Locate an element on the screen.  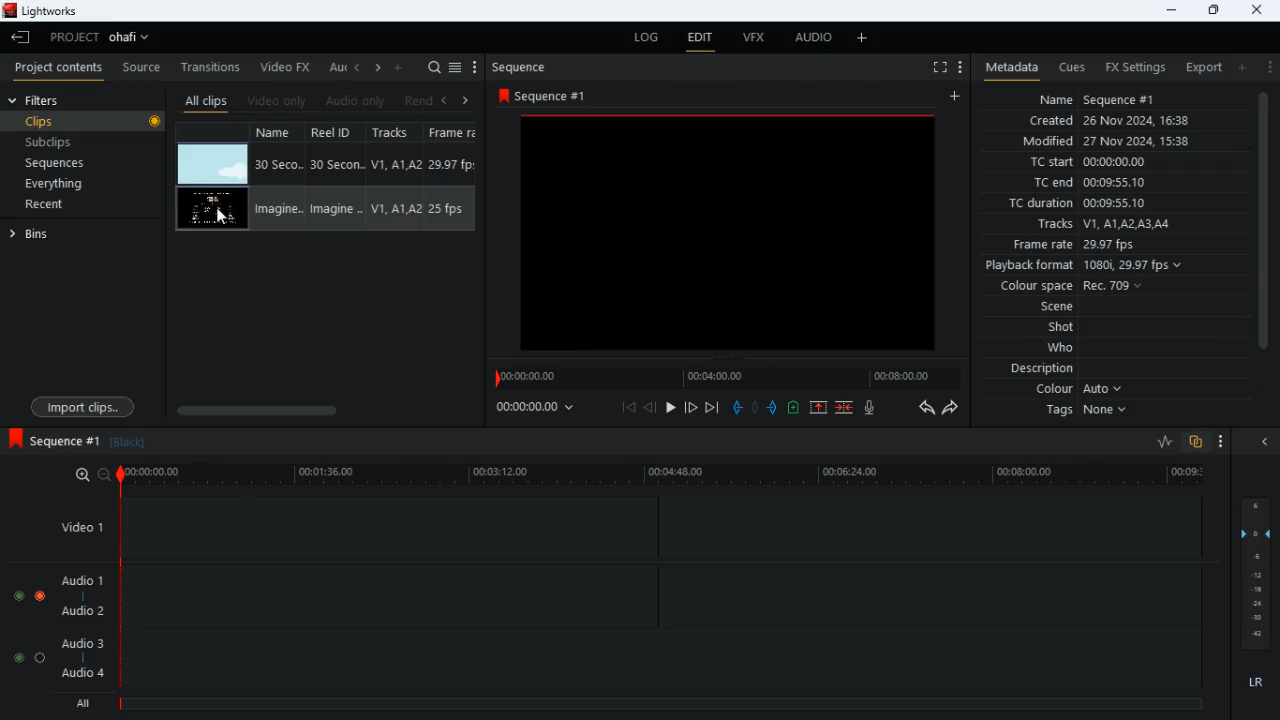
bins is located at coordinates (51, 236).